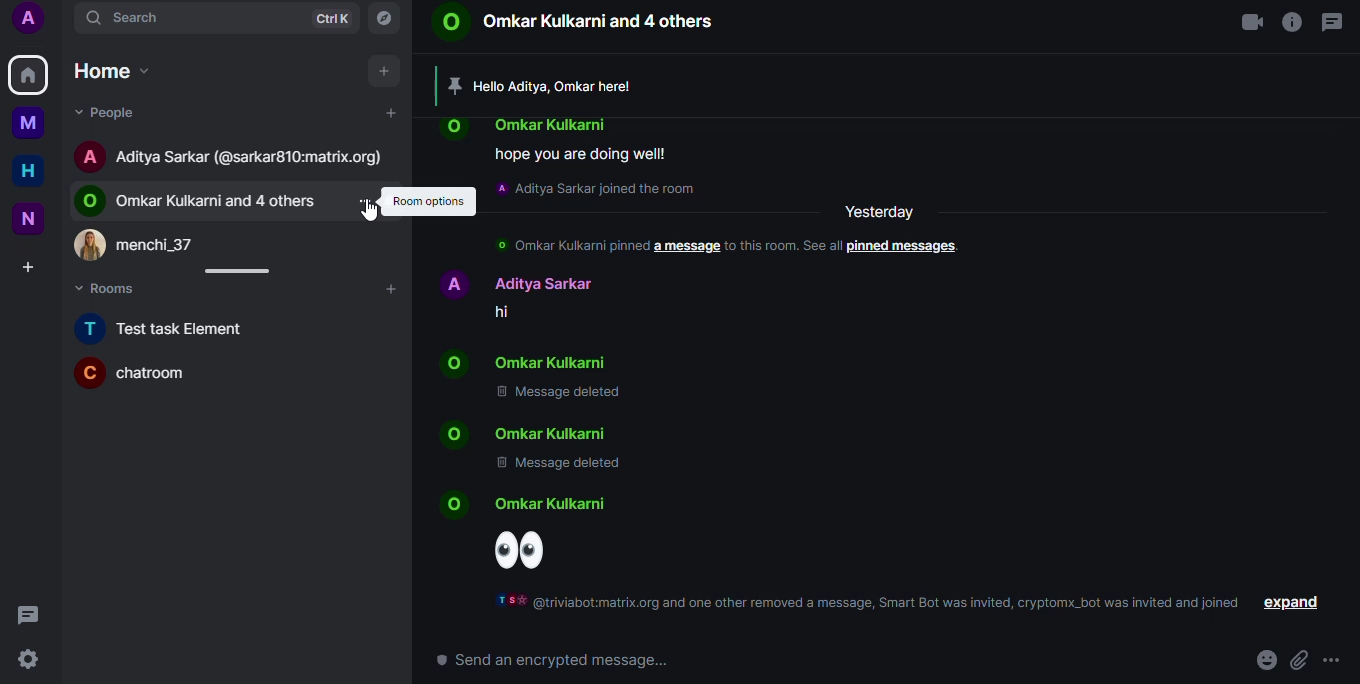  What do you see at coordinates (520, 432) in the screenshot?
I see `contact` at bounding box center [520, 432].